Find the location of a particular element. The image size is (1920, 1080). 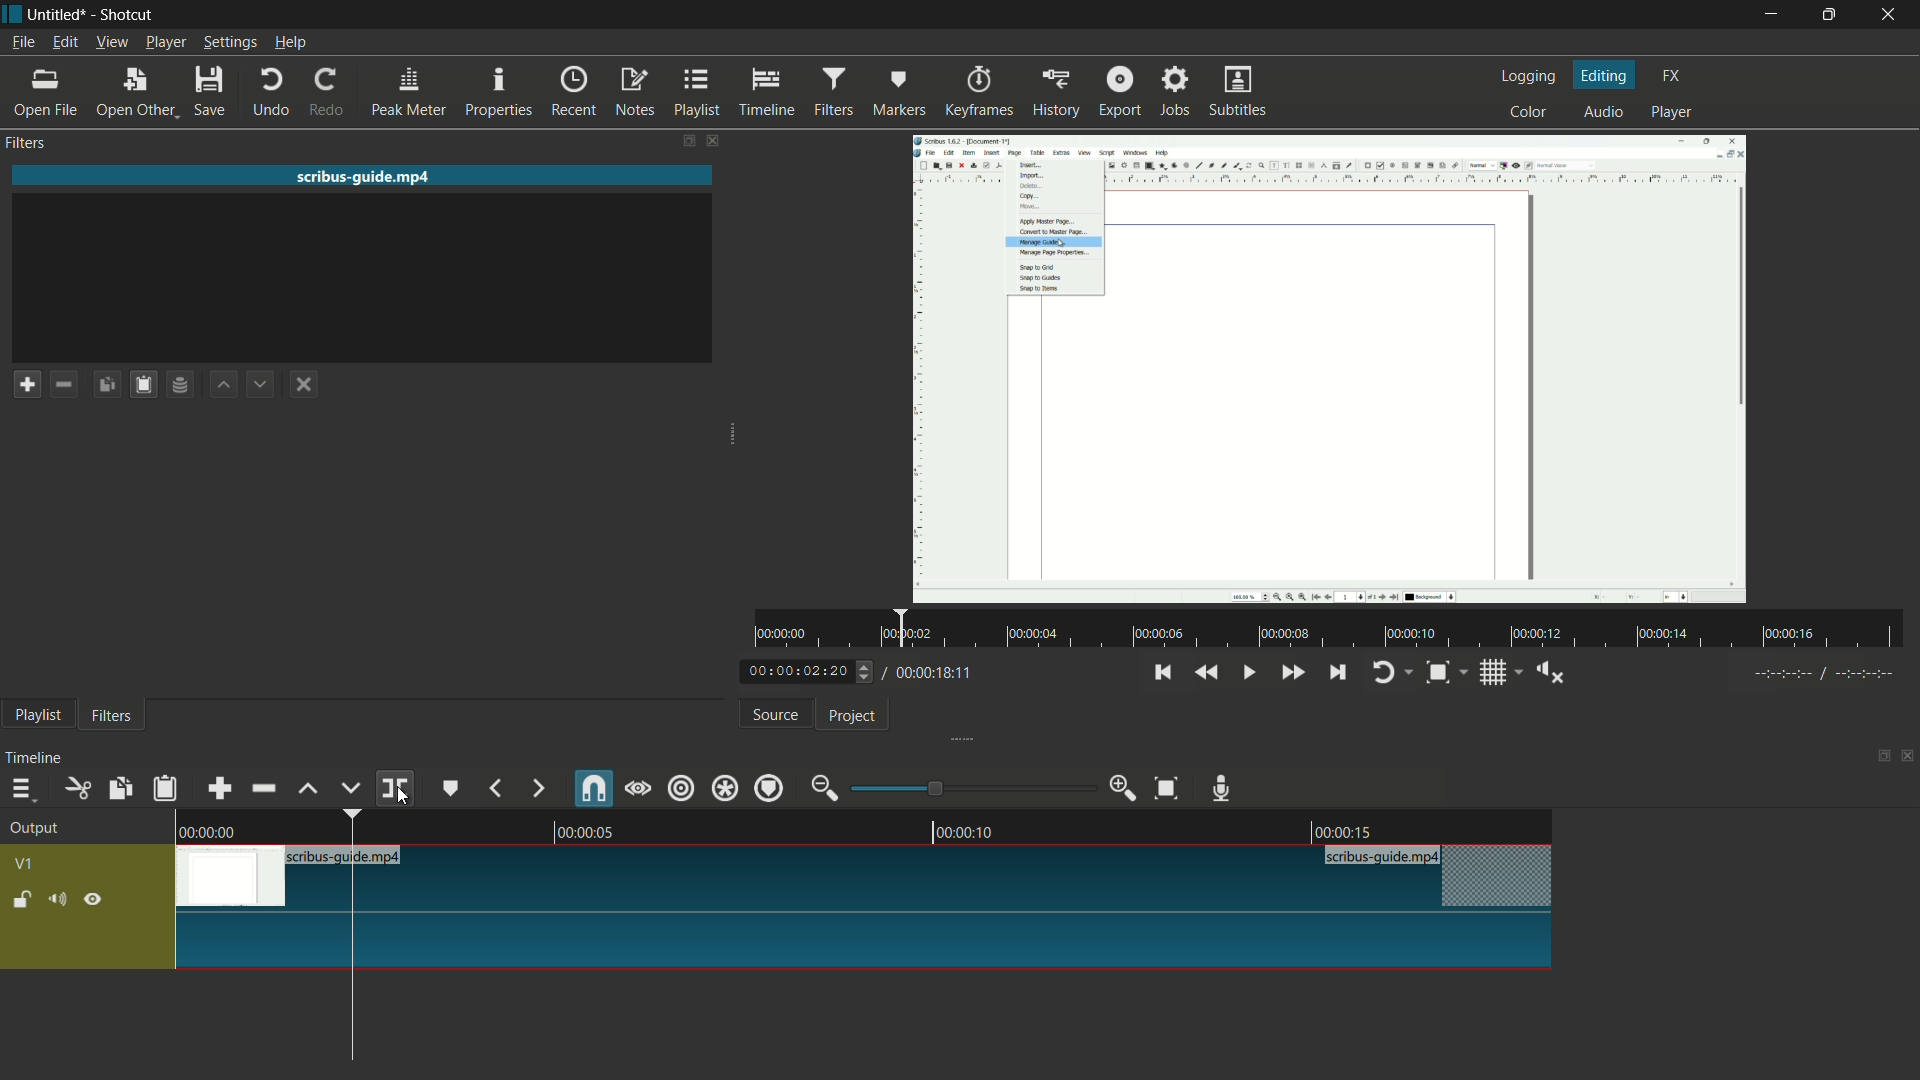

toggle grid is located at coordinates (1495, 673).